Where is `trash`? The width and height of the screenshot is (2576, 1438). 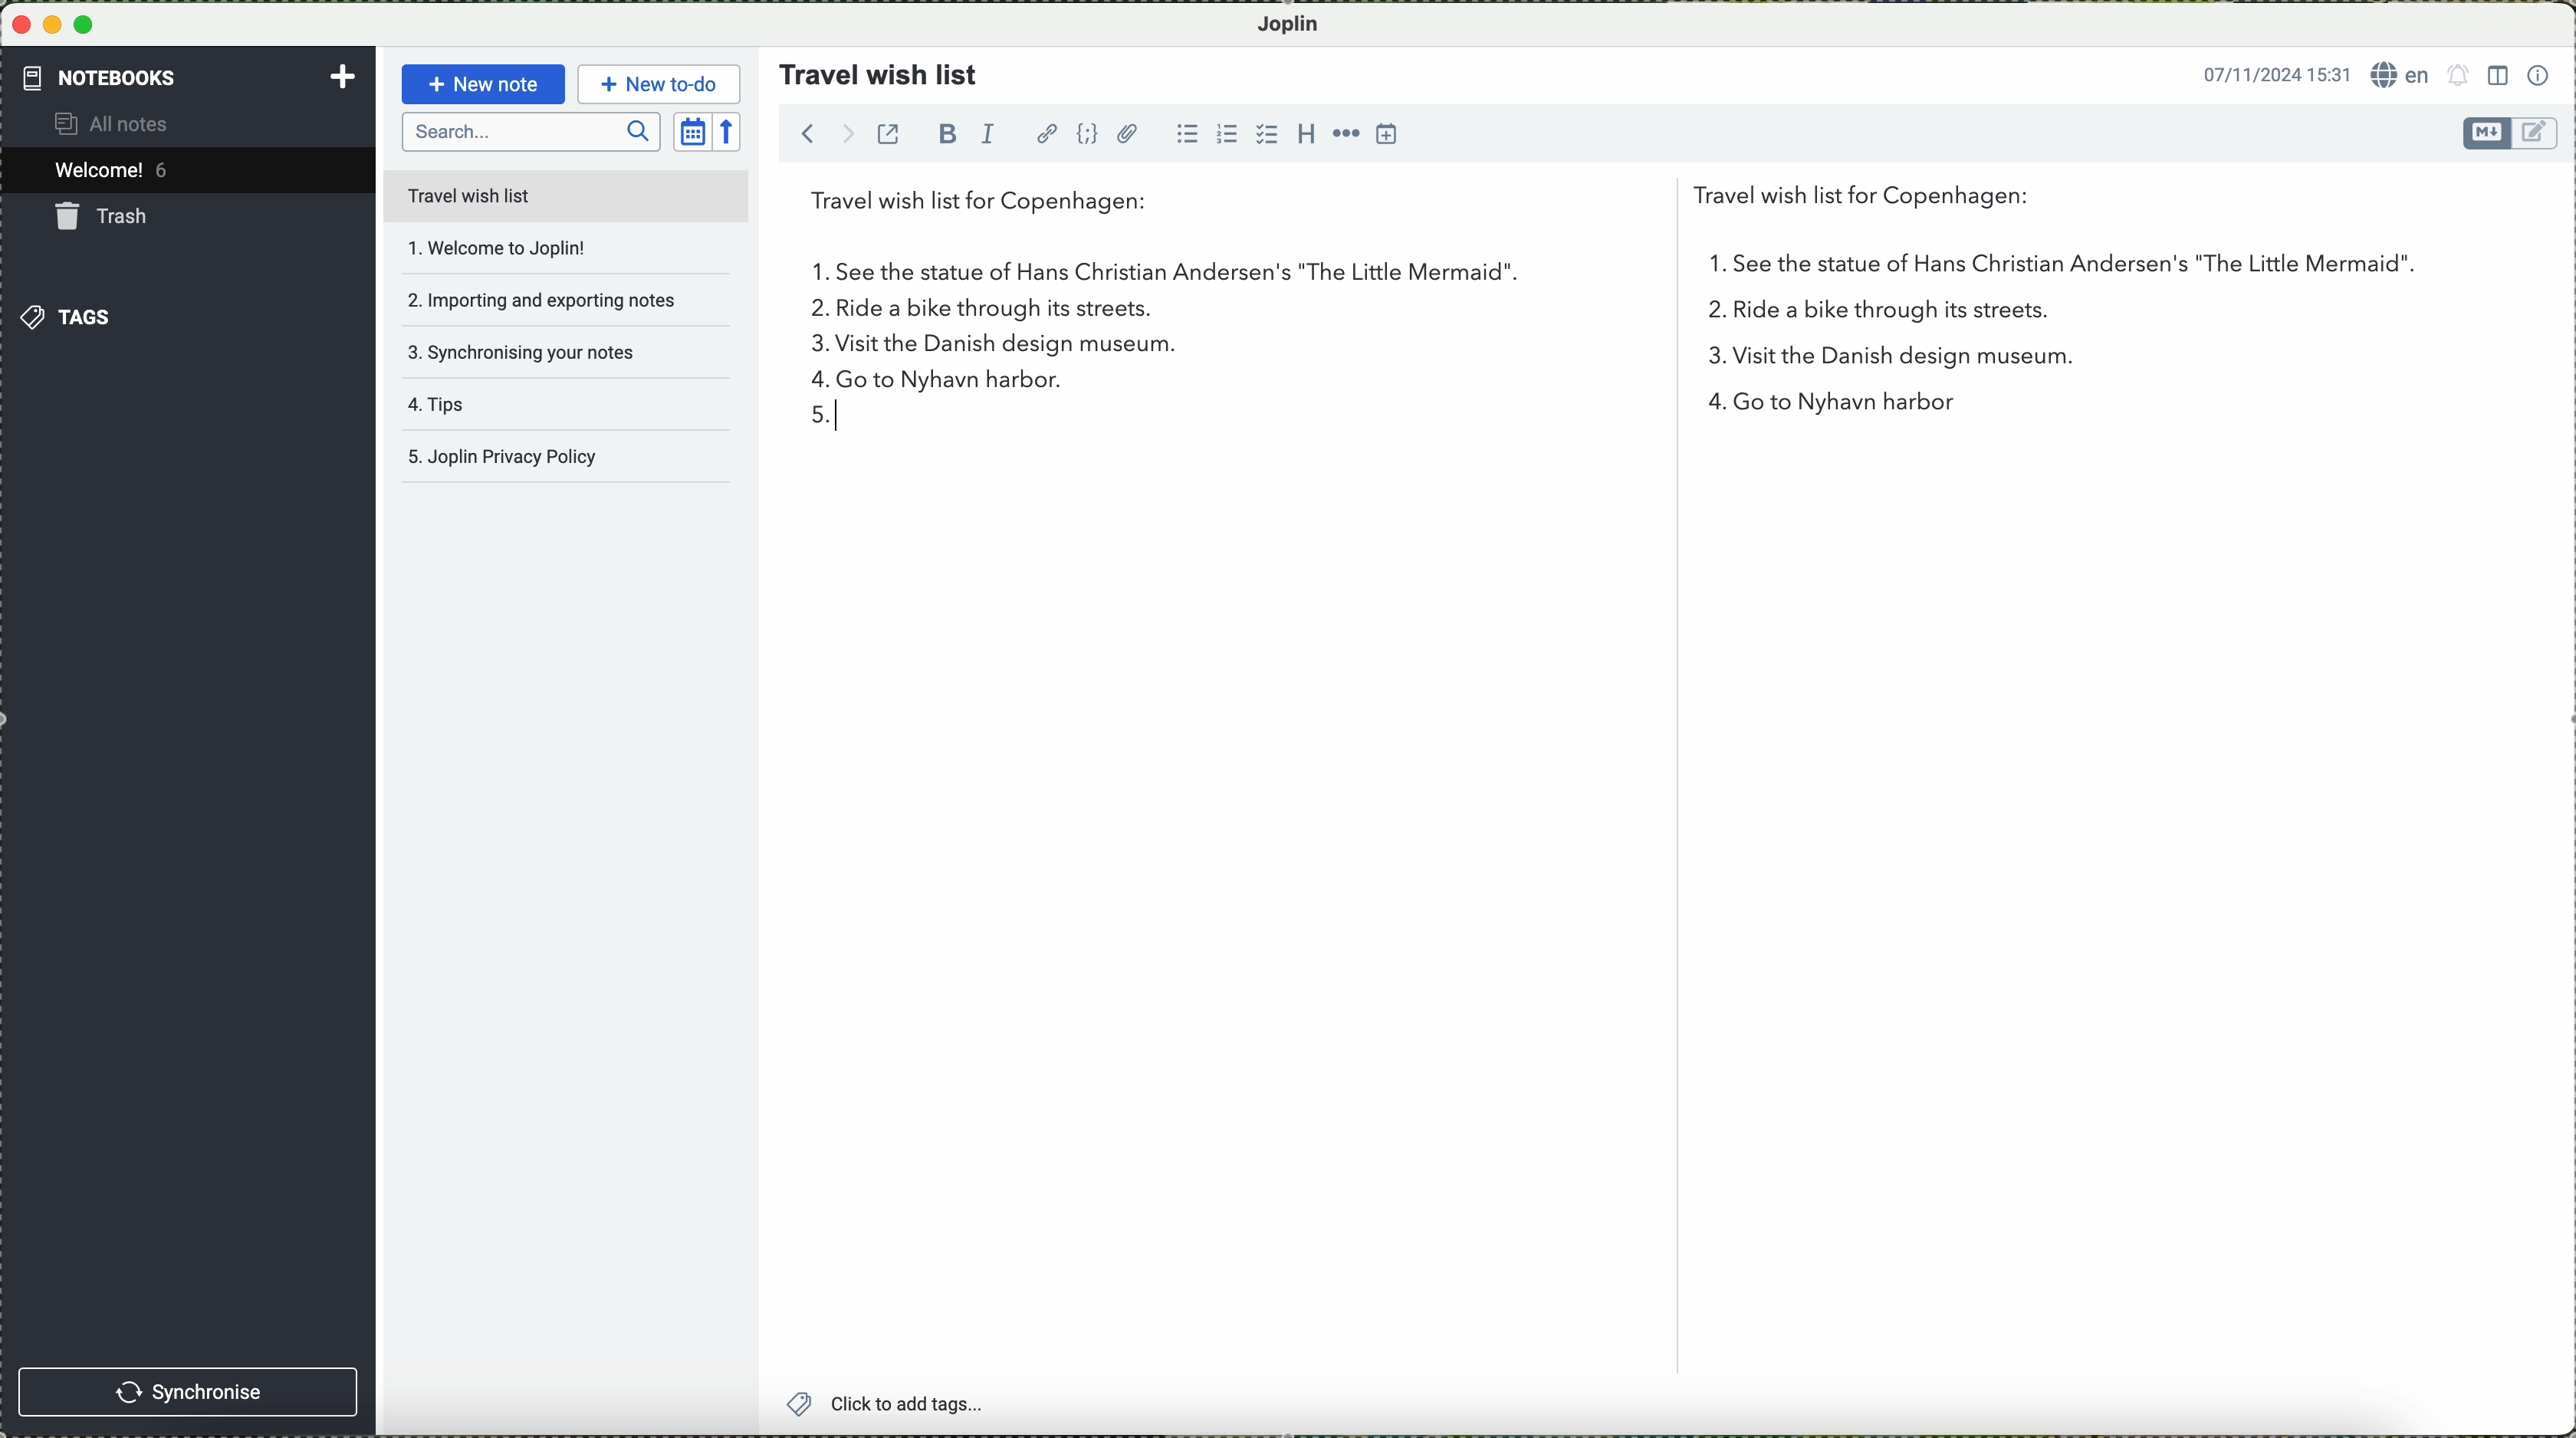 trash is located at coordinates (106, 216).